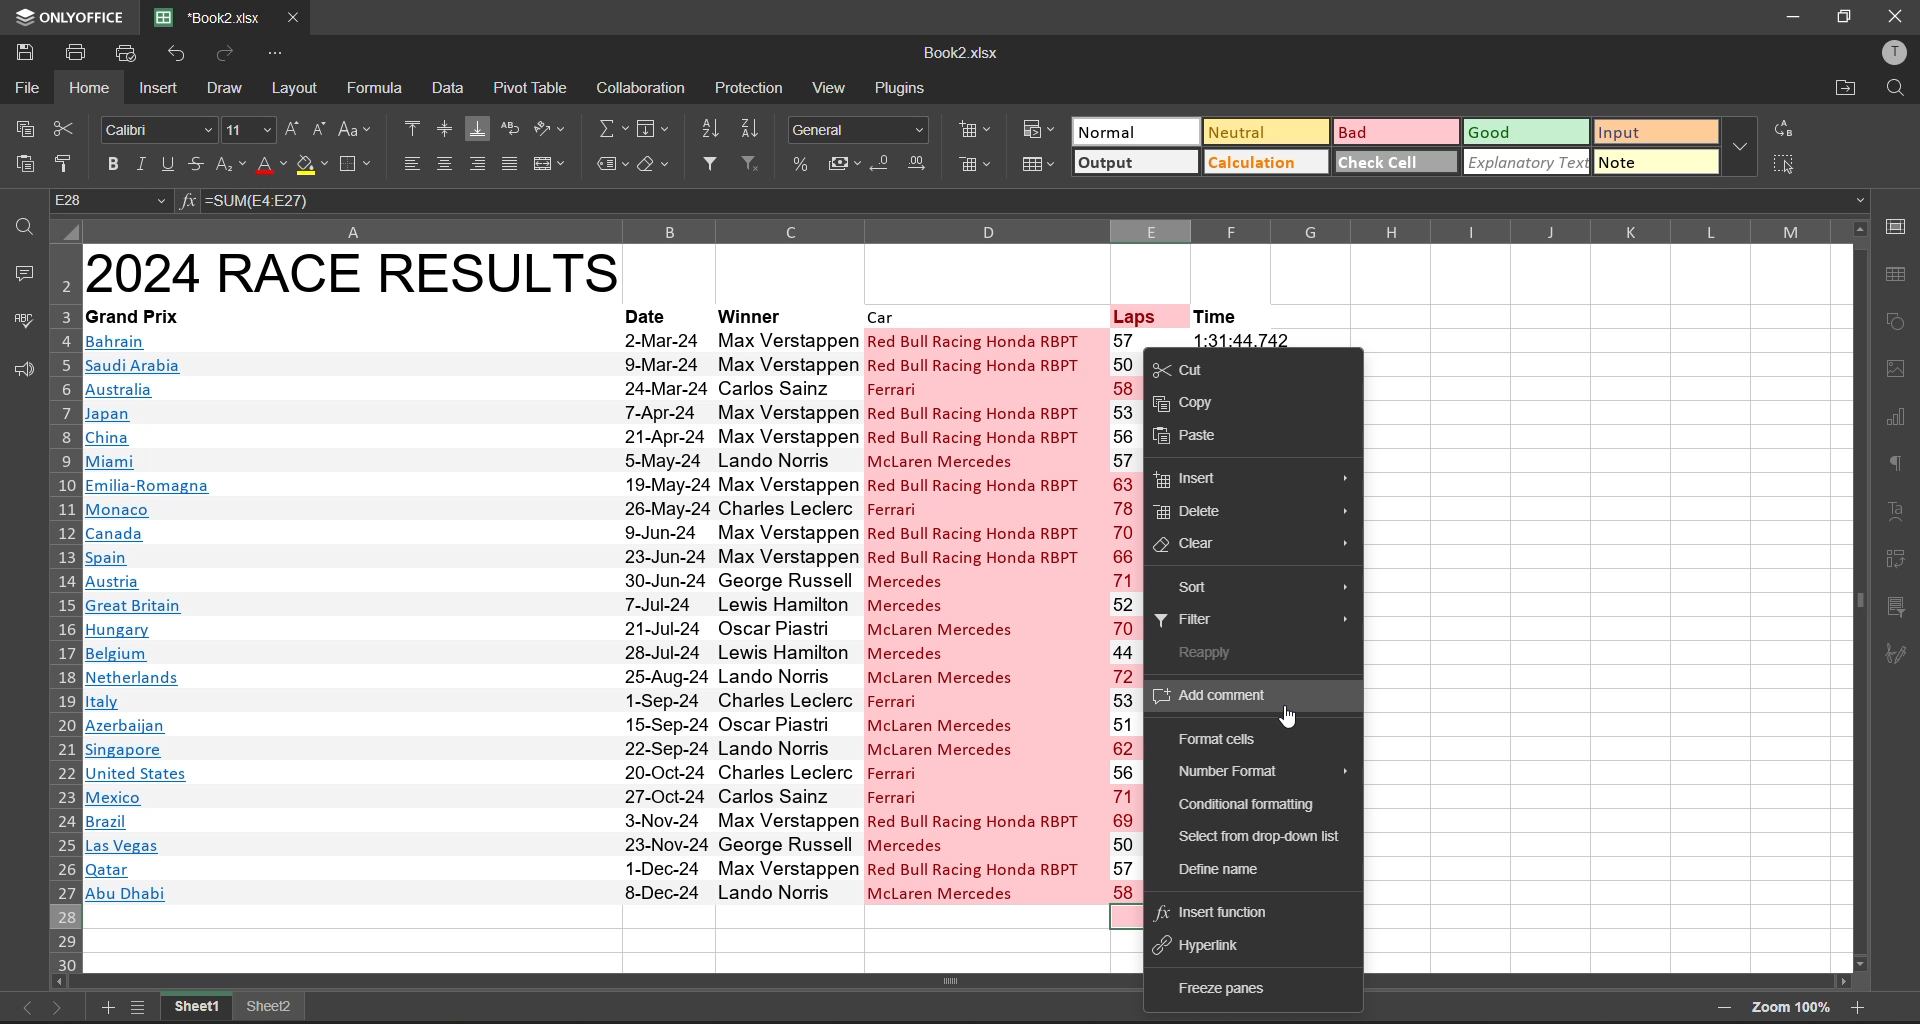  What do you see at coordinates (1894, 508) in the screenshot?
I see `text` at bounding box center [1894, 508].